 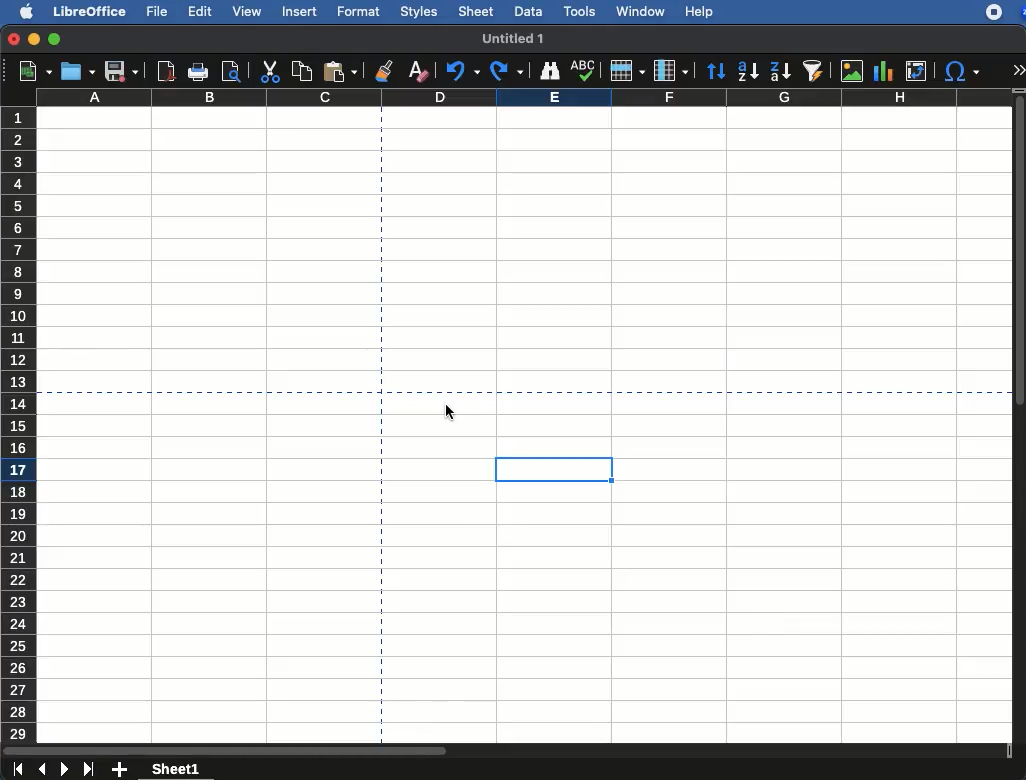 I want to click on view, so click(x=244, y=14).